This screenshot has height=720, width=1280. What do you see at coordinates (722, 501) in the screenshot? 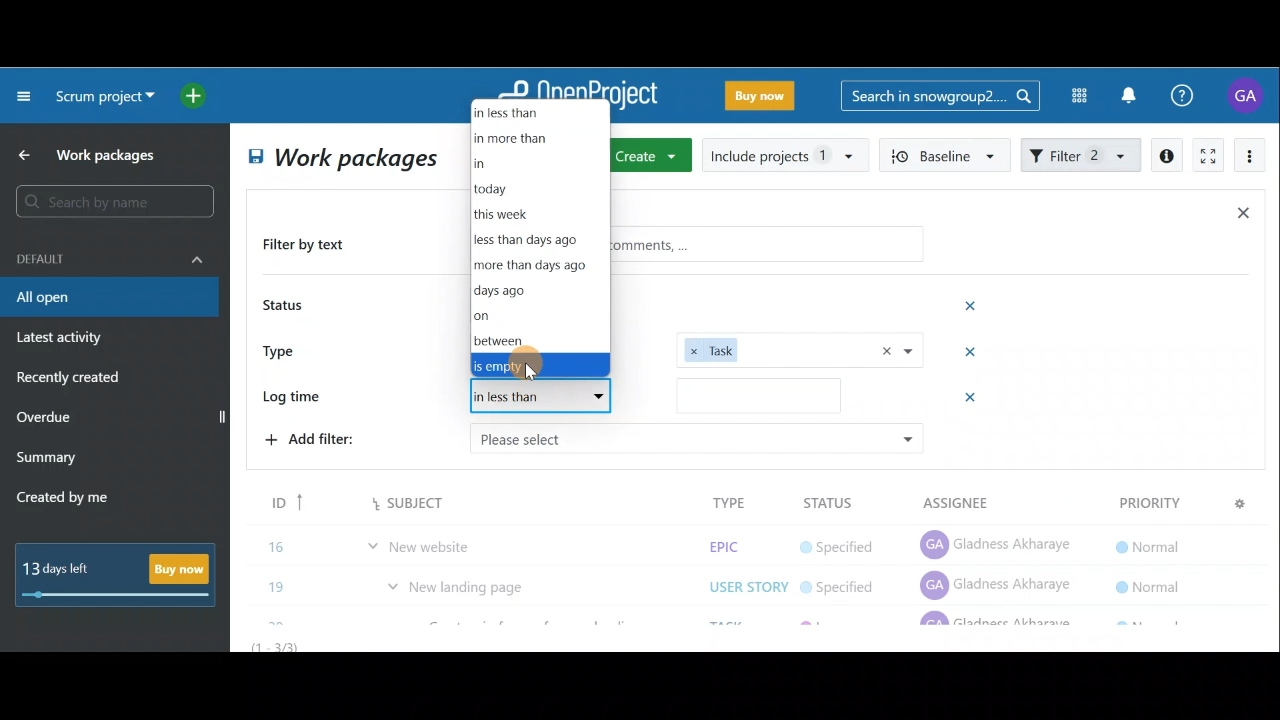
I see `epic` at bounding box center [722, 501].